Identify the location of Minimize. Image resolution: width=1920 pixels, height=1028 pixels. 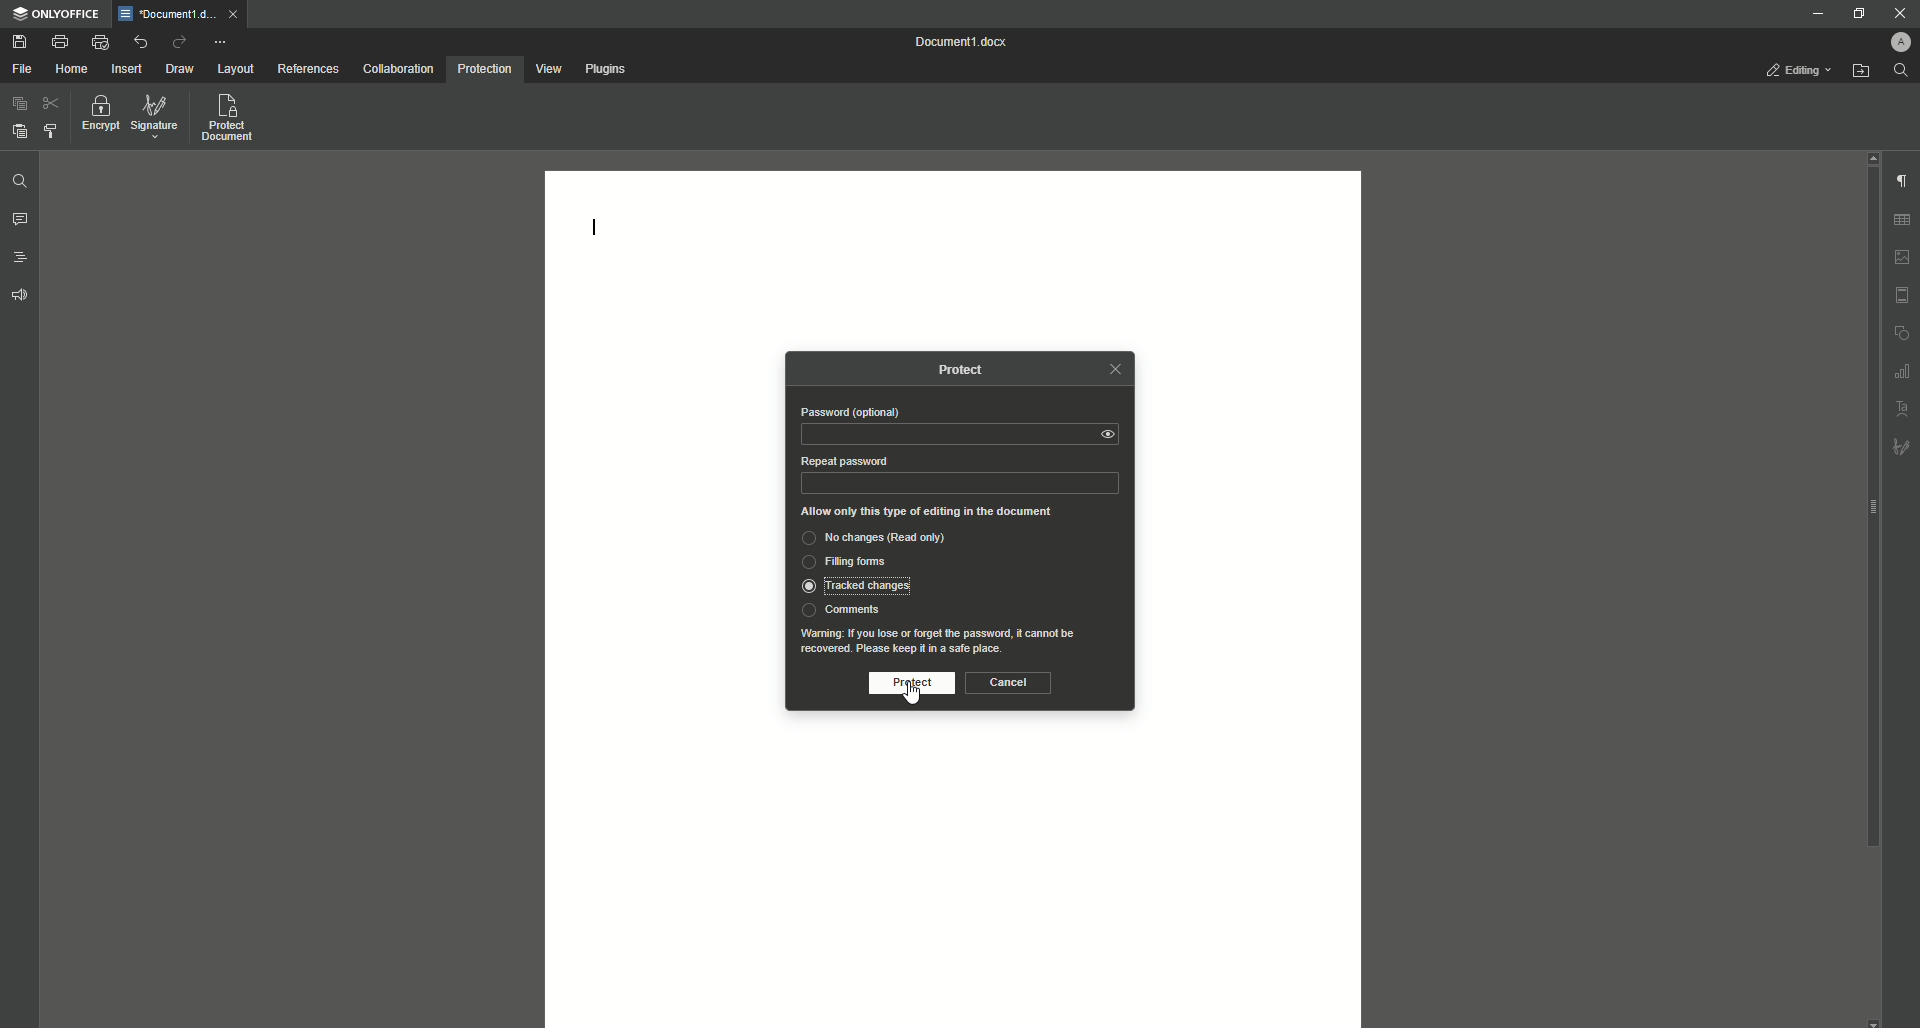
(1813, 14).